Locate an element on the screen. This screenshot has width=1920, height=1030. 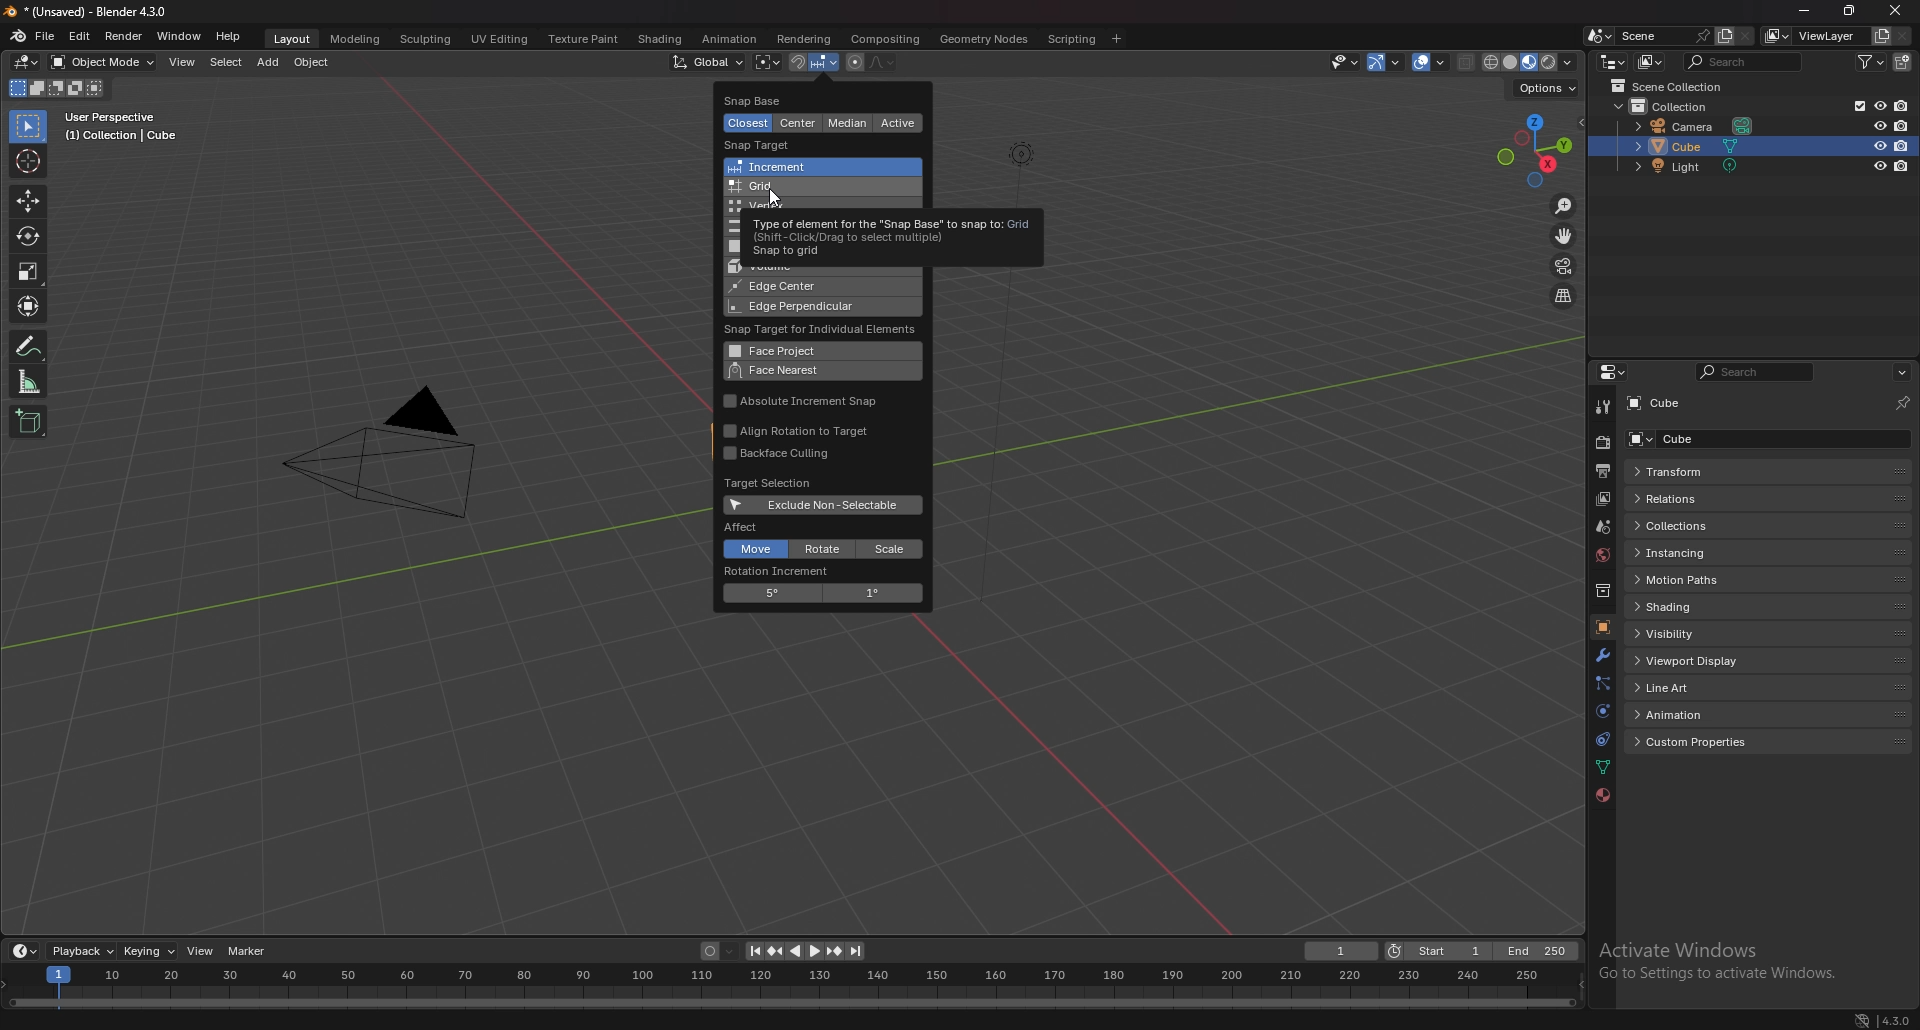
view layer is located at coordinates (1814, 35).